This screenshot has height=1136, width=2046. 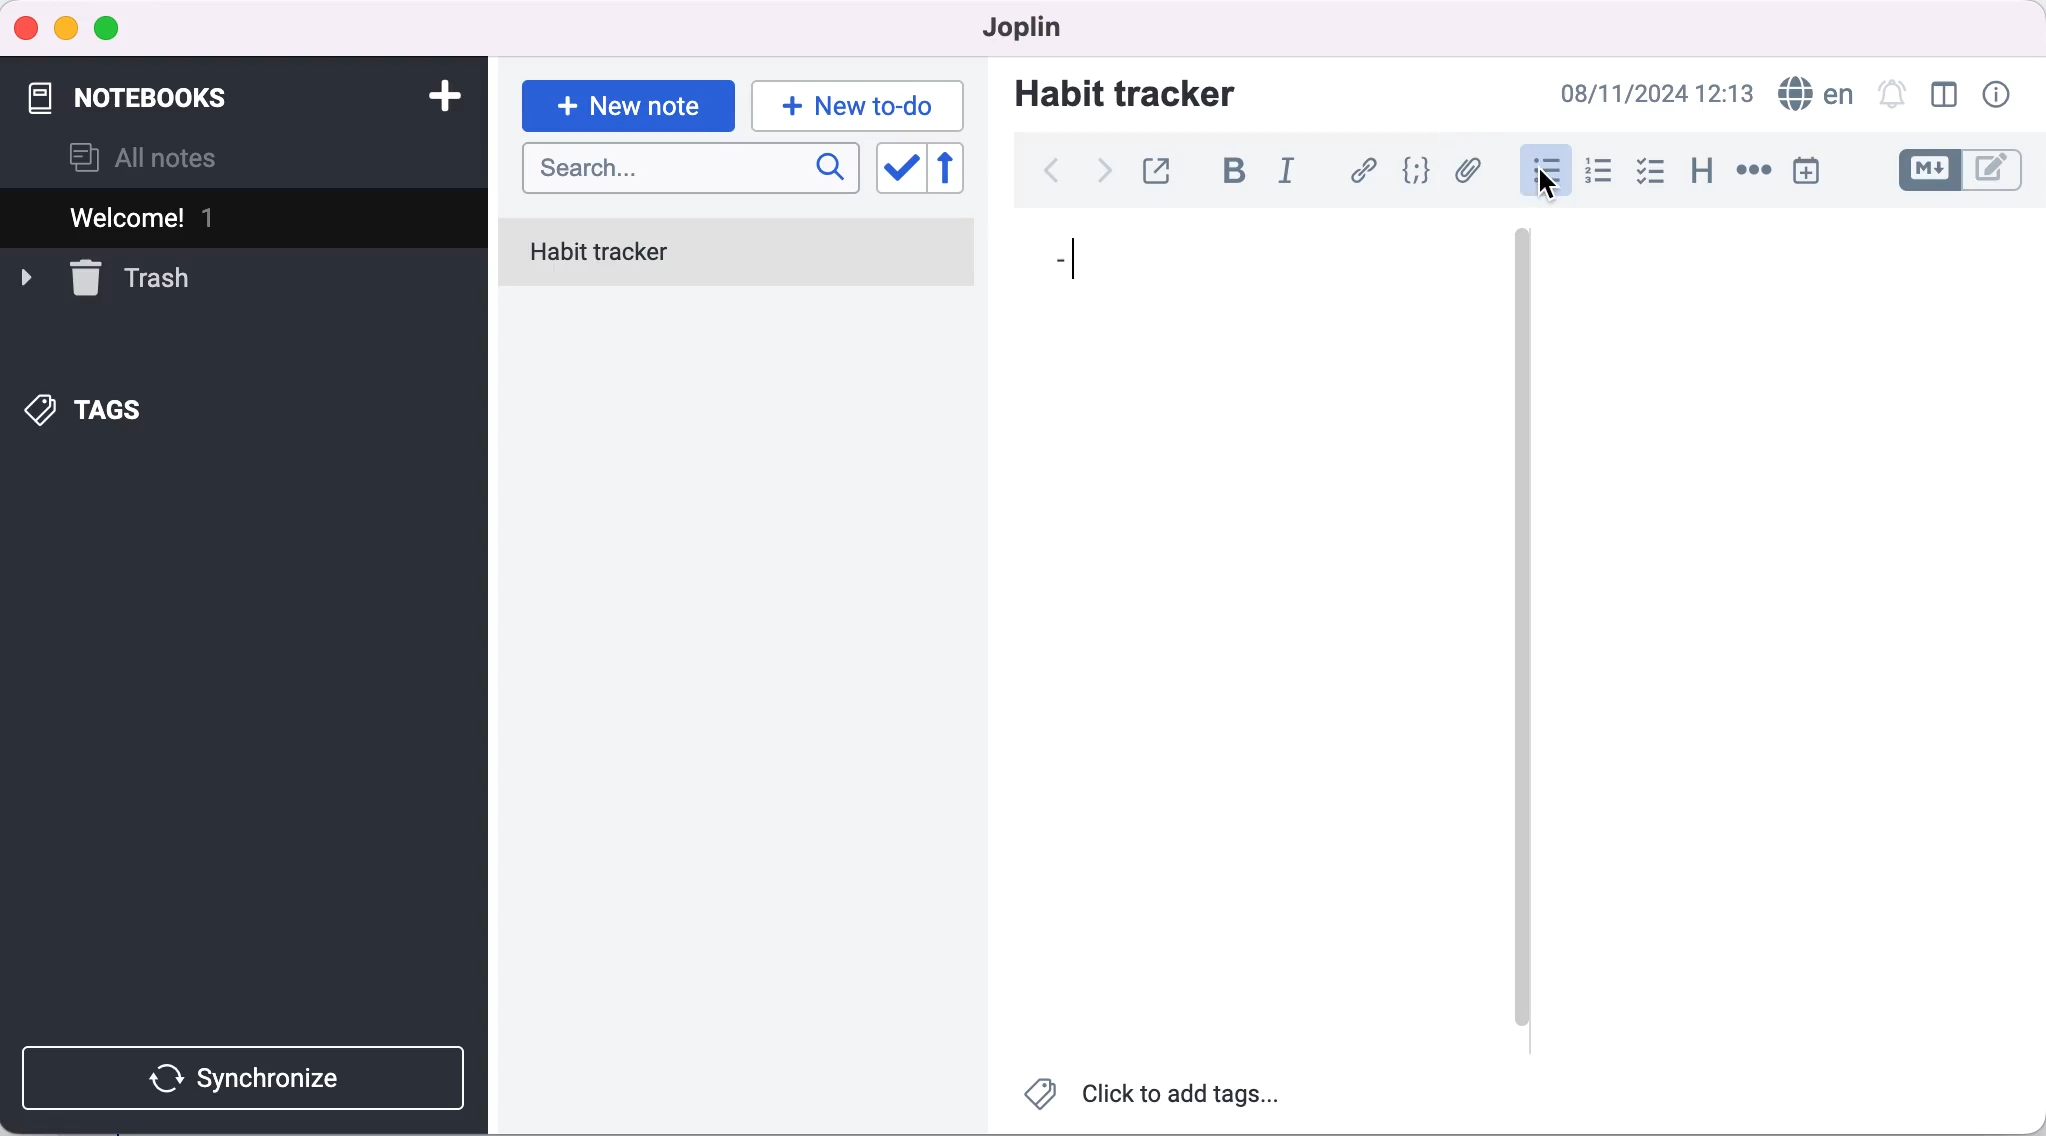 I want to click on new note, so click(x=627, y=106).